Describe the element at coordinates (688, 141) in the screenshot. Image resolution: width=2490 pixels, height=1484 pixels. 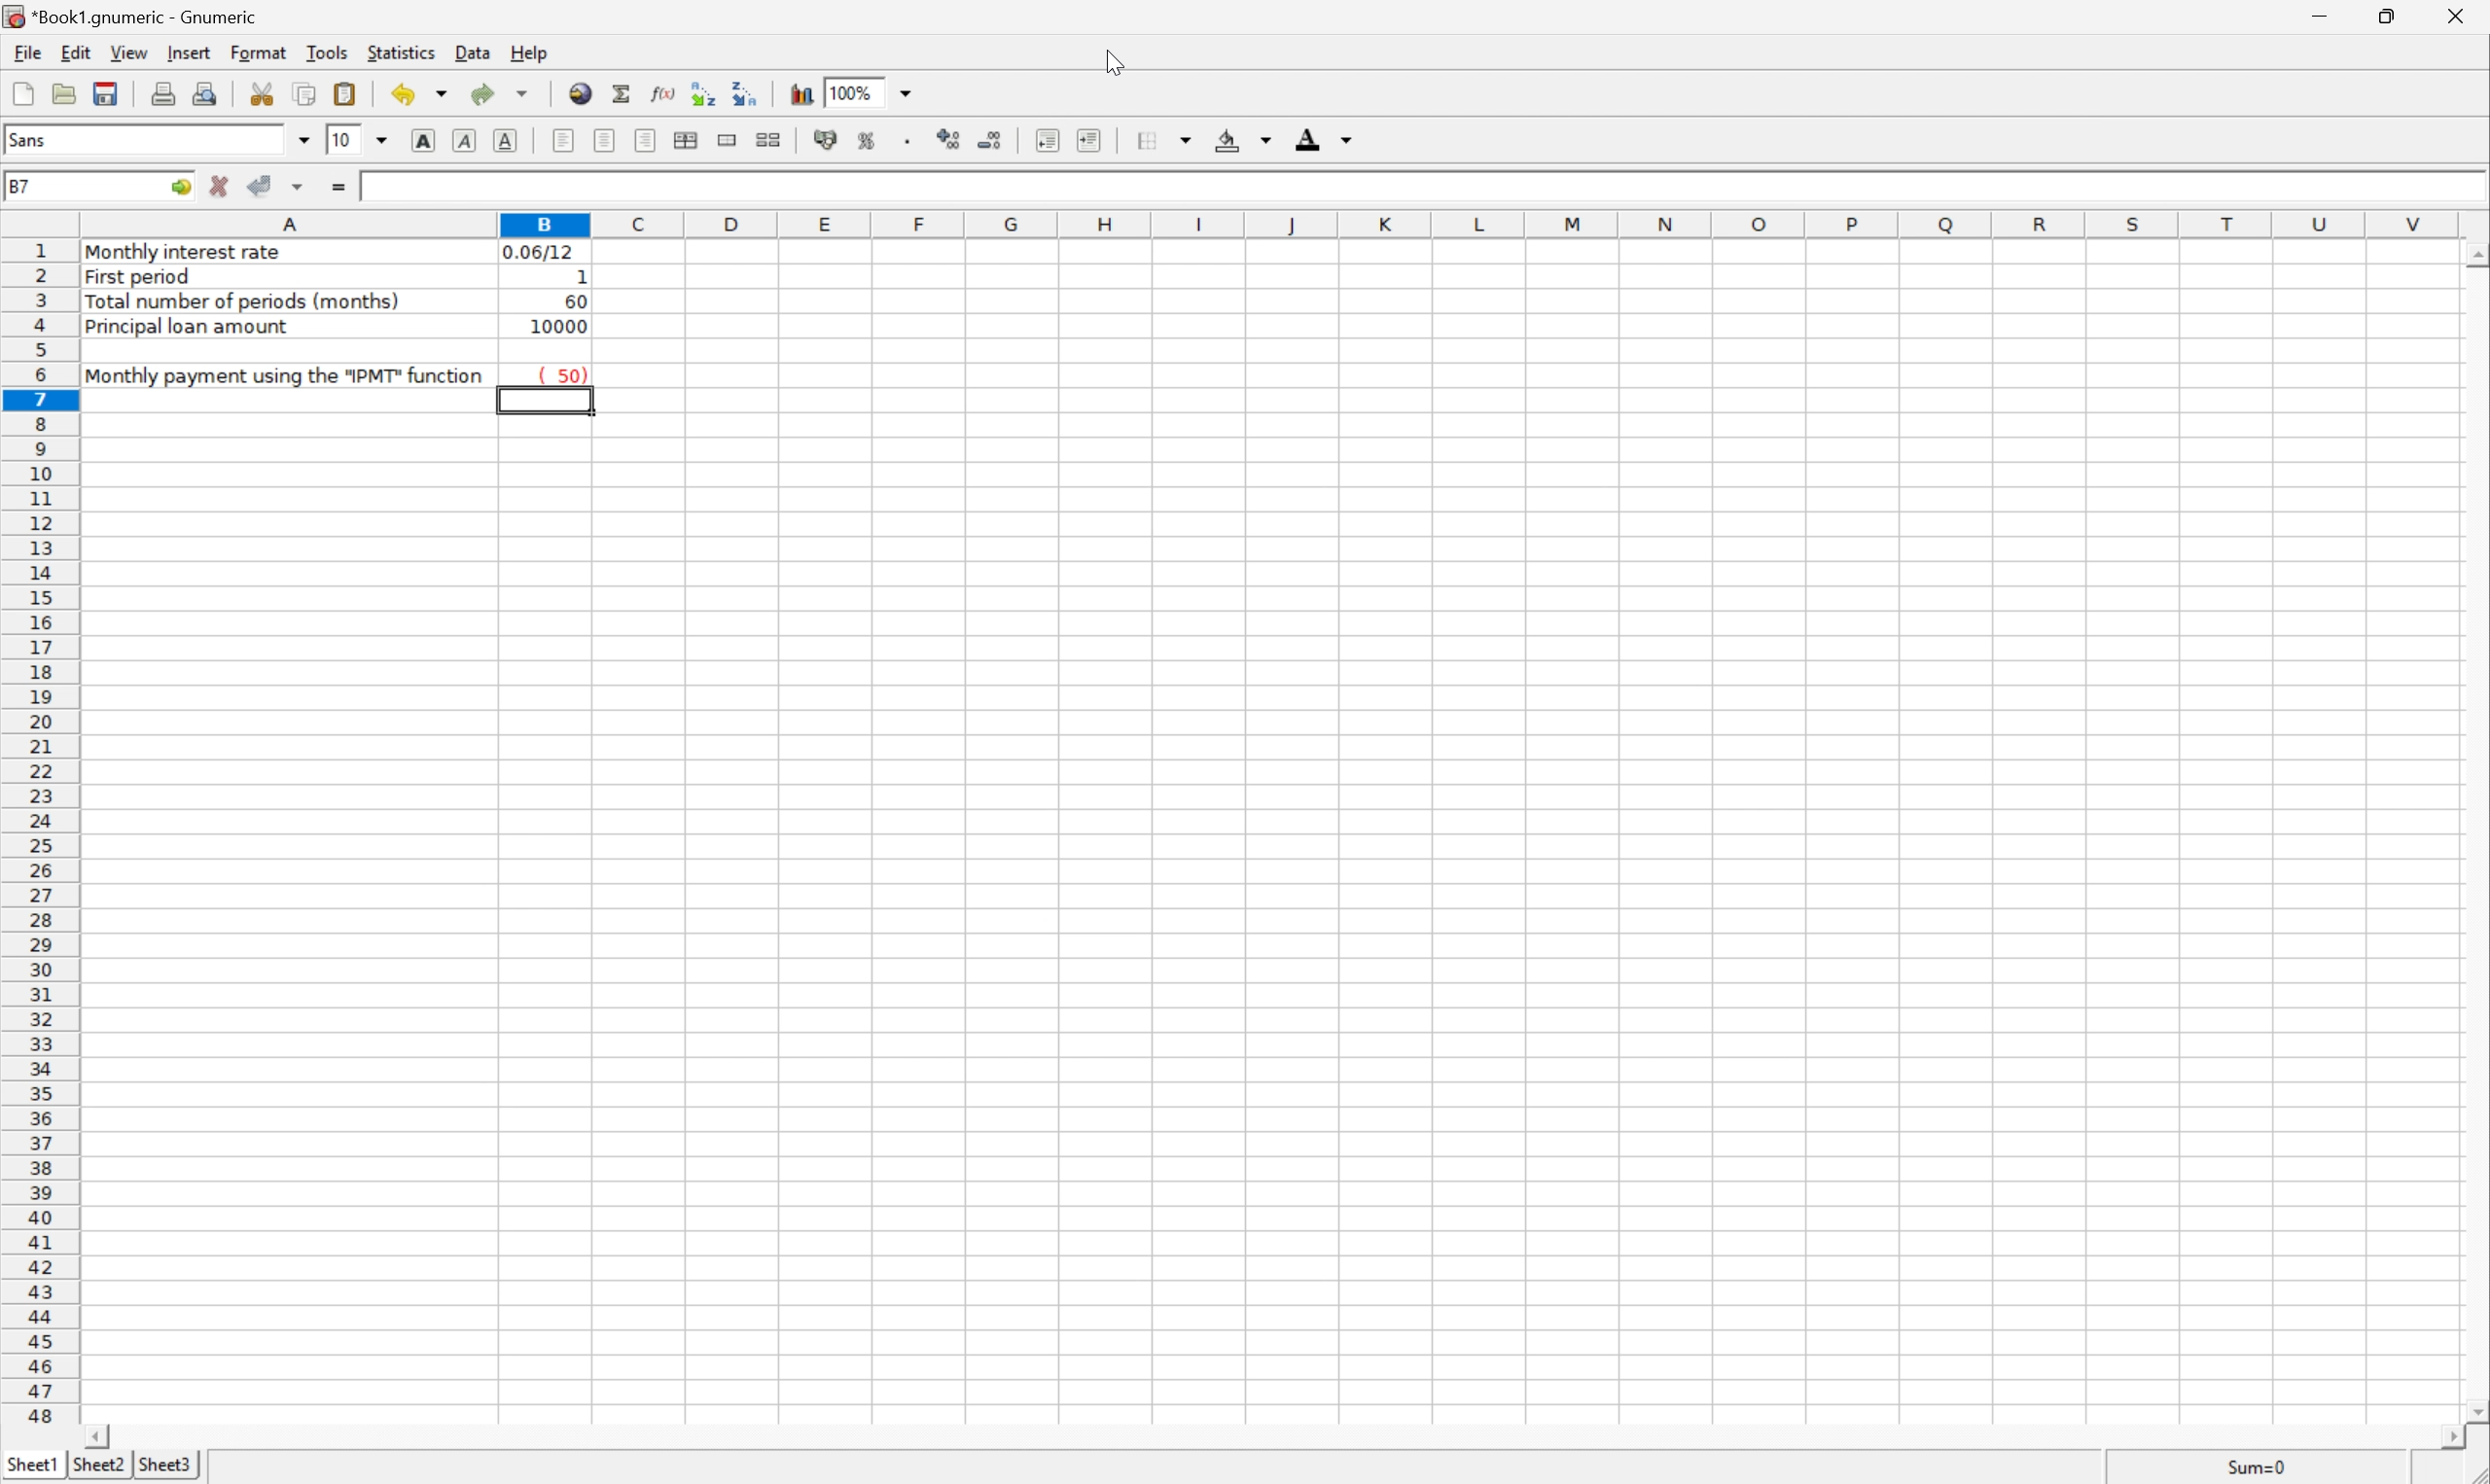
I see `Center horizontally across selection` at that location.